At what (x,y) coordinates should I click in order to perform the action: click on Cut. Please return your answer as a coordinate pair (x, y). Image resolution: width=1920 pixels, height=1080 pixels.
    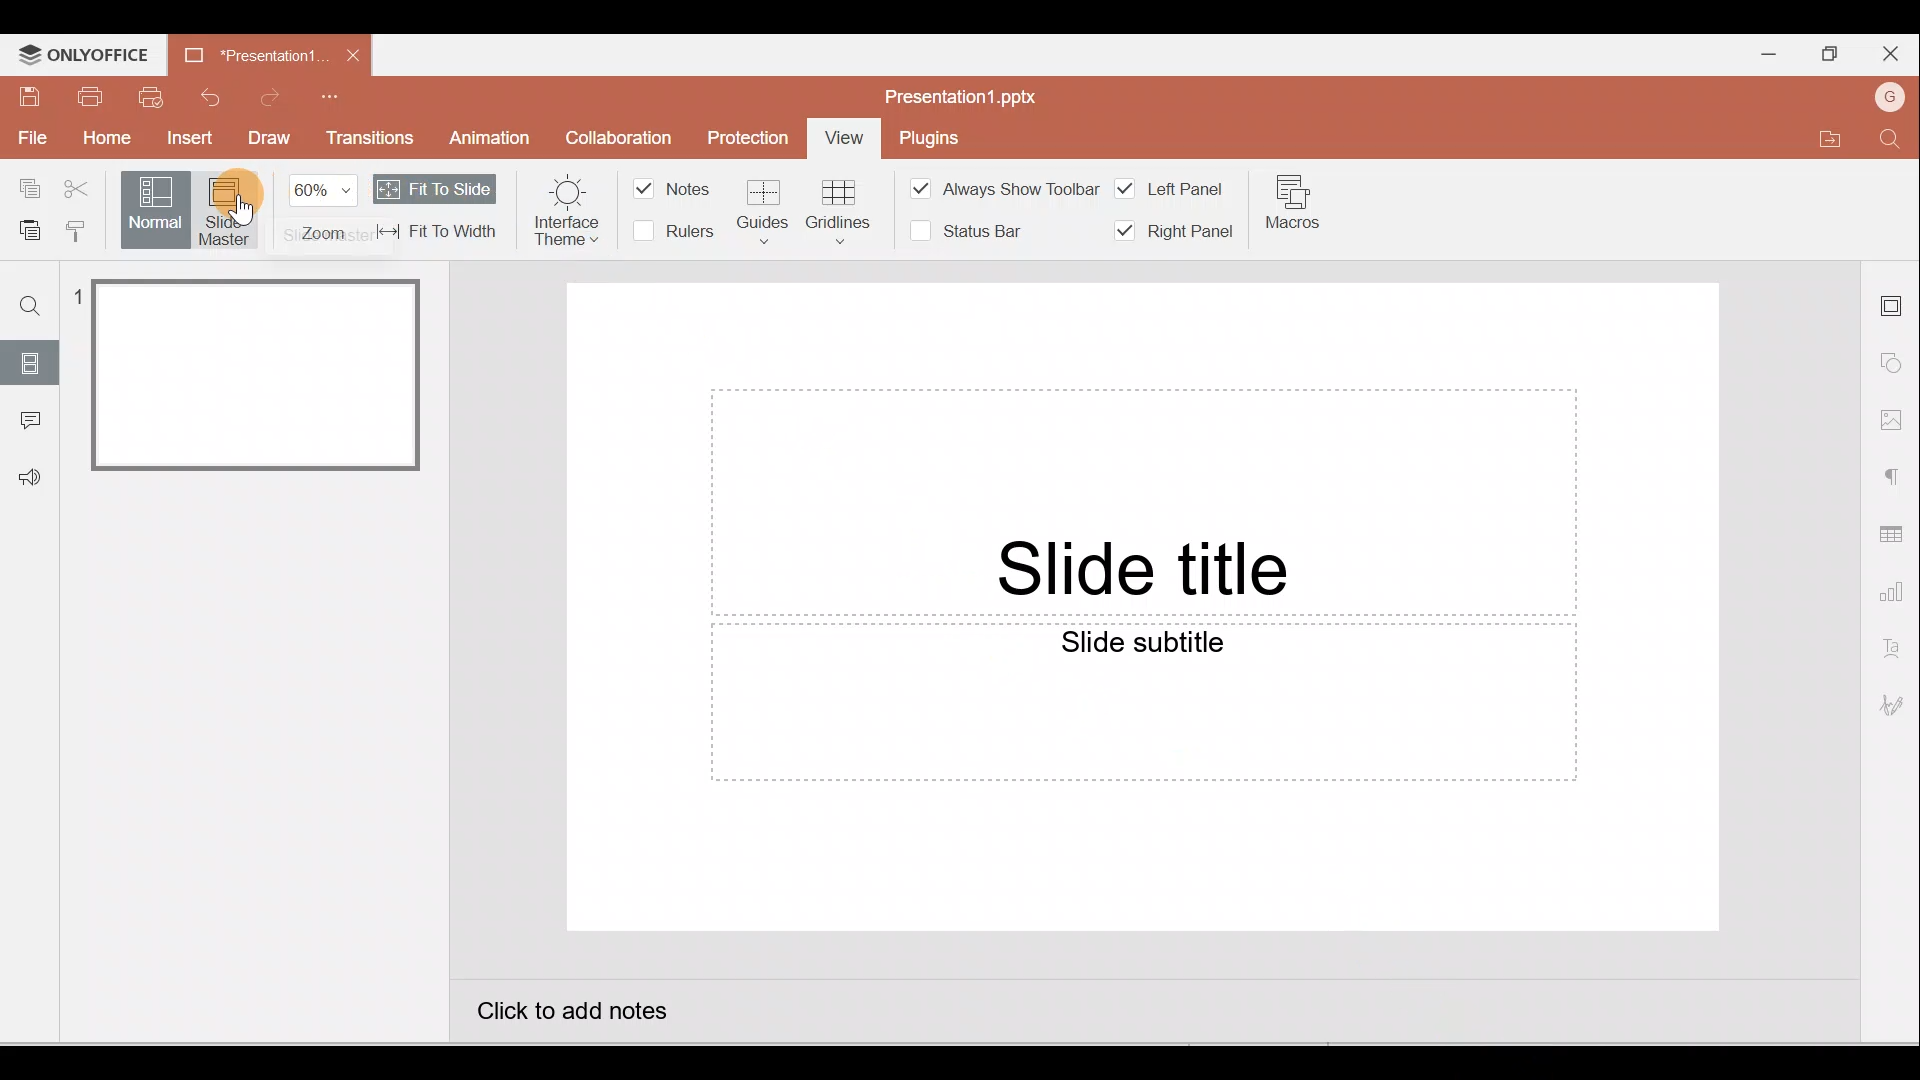
    Looking at the image, I should click on (78, 188).